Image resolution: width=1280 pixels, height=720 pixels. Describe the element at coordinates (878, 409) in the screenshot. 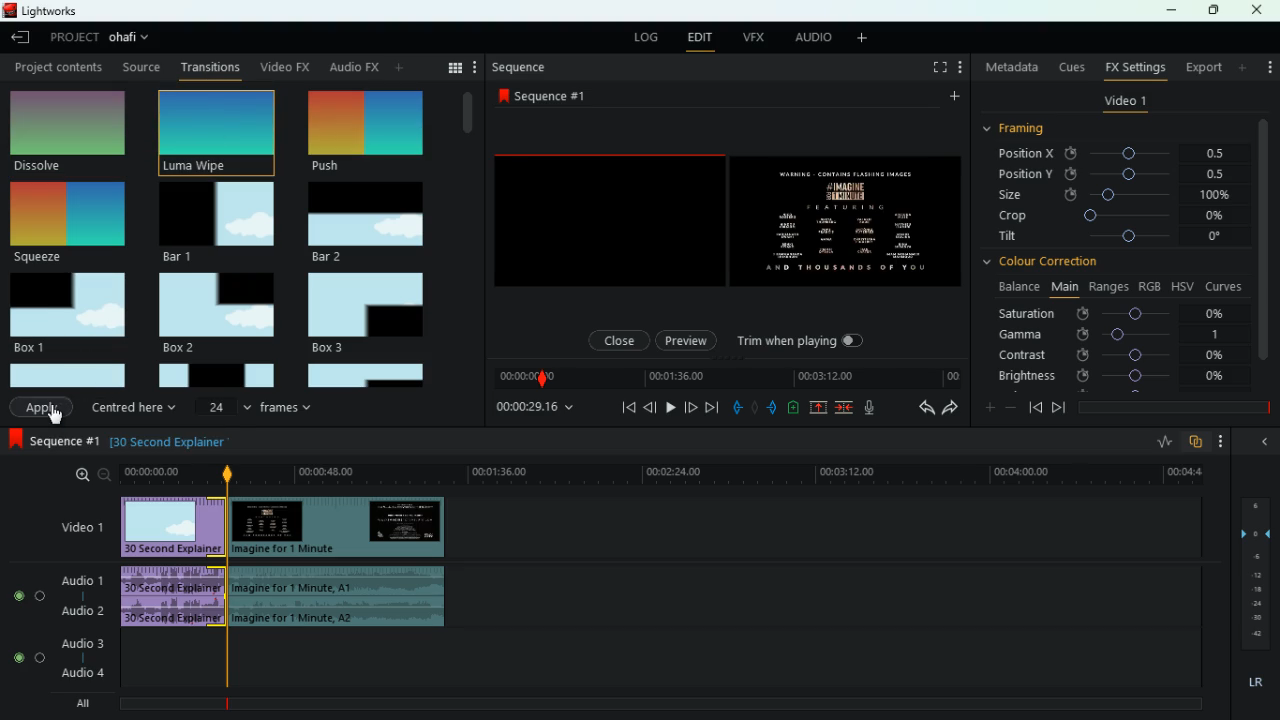

I see `mic` at that location.